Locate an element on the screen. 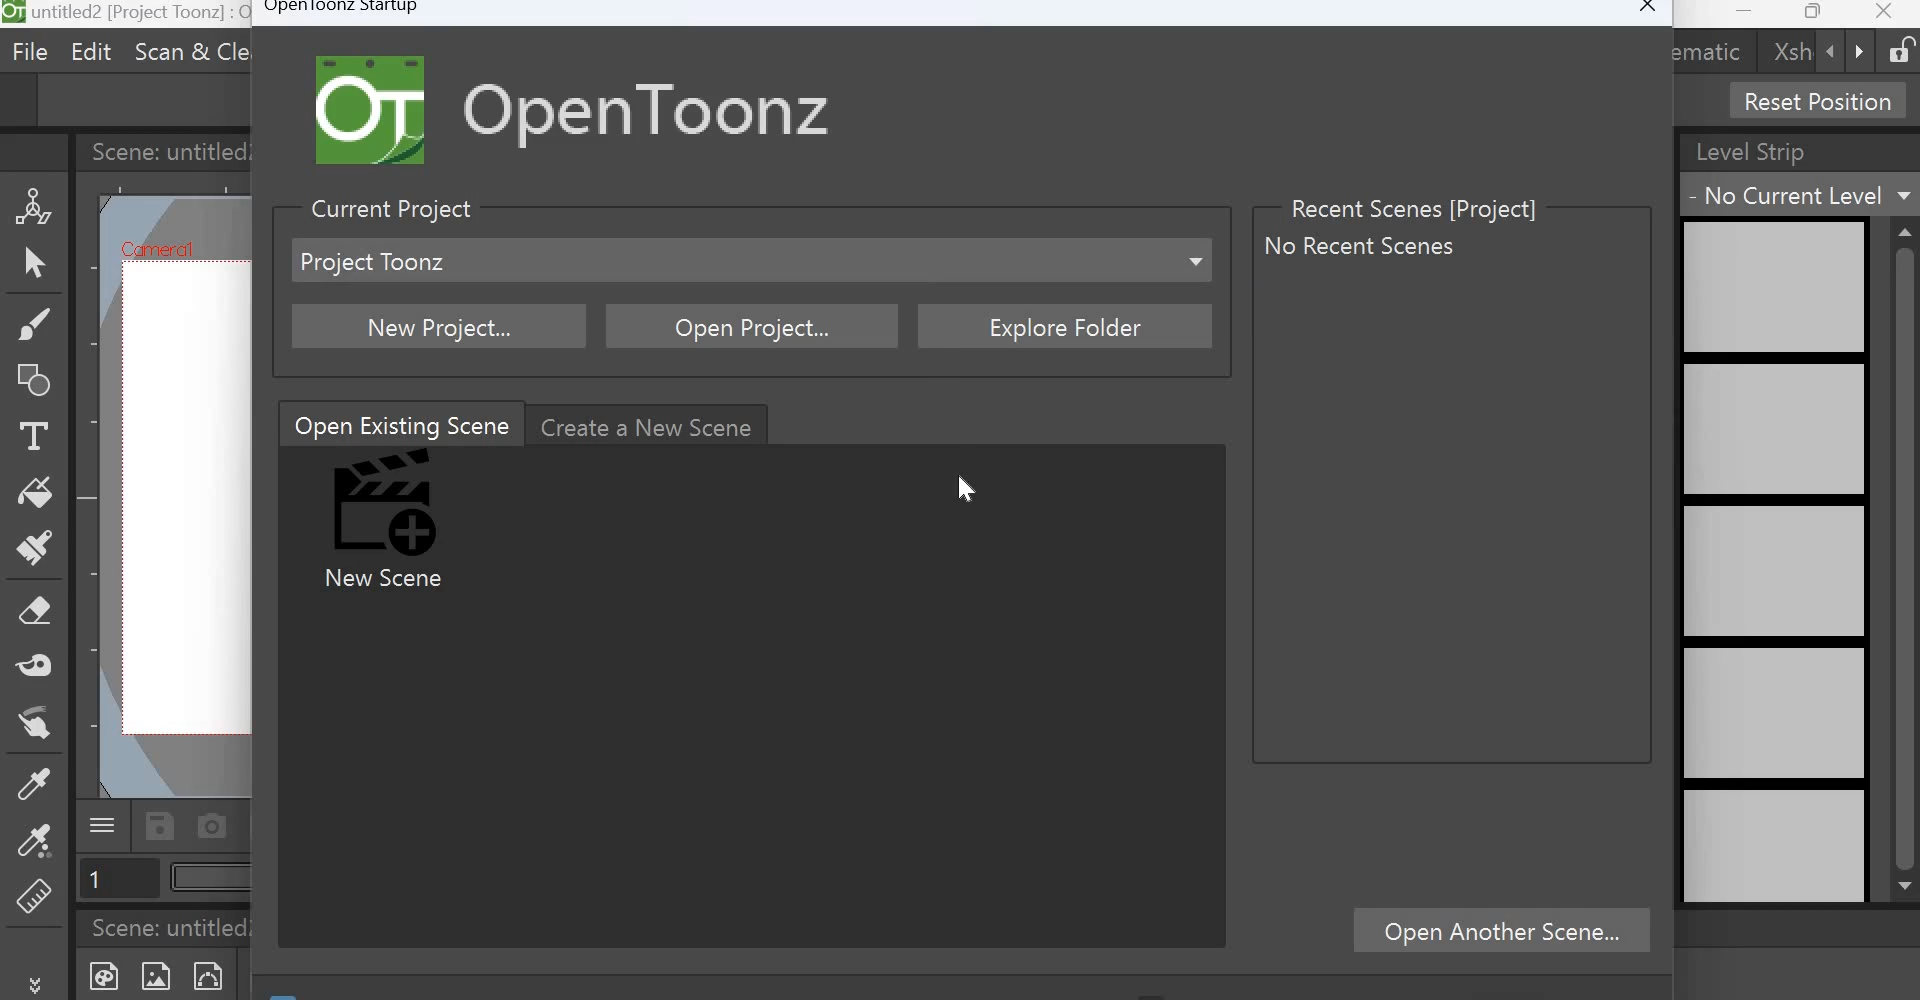 Image resolution: width=1920 pixels, height=1000 pixels. Level Strip is located at coordinates (1767, 149).